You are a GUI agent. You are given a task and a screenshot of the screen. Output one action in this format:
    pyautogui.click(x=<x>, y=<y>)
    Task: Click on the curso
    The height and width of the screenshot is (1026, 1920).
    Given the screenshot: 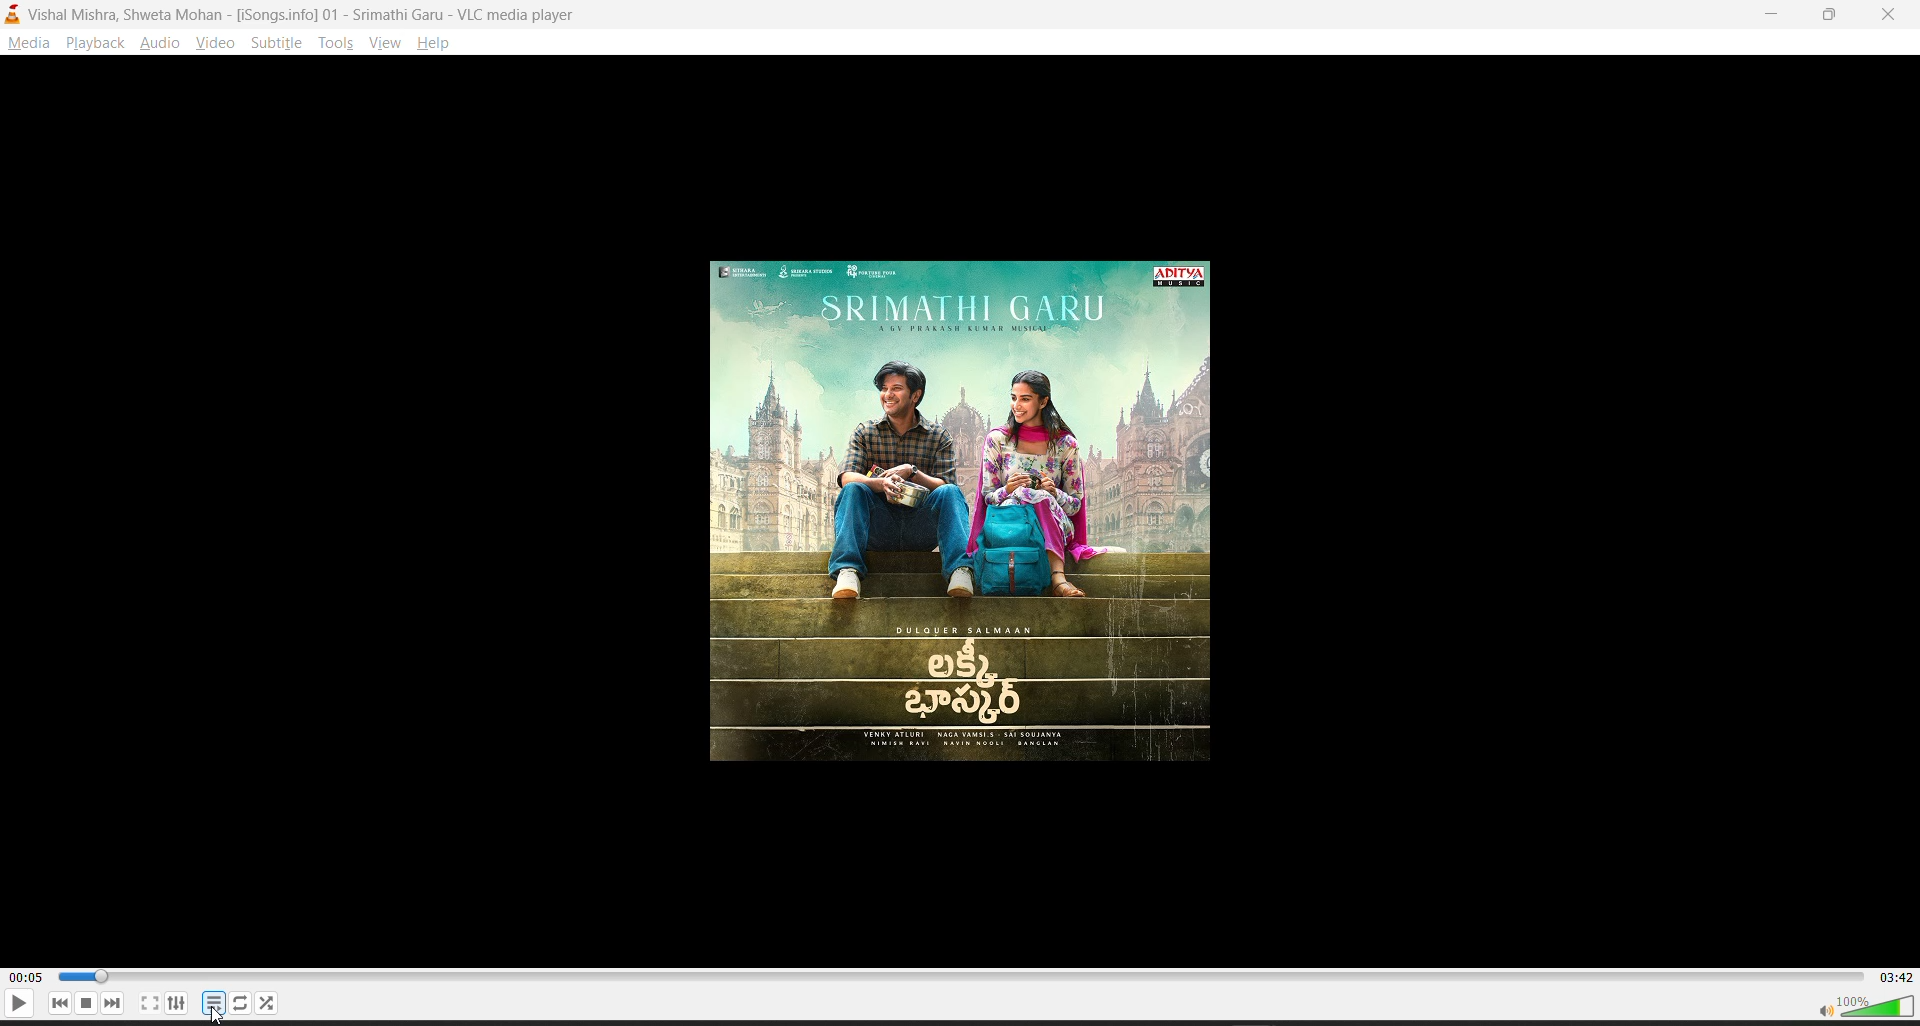 What is the action you would take?
    pyautogui.click(x=215, y=1015)
    